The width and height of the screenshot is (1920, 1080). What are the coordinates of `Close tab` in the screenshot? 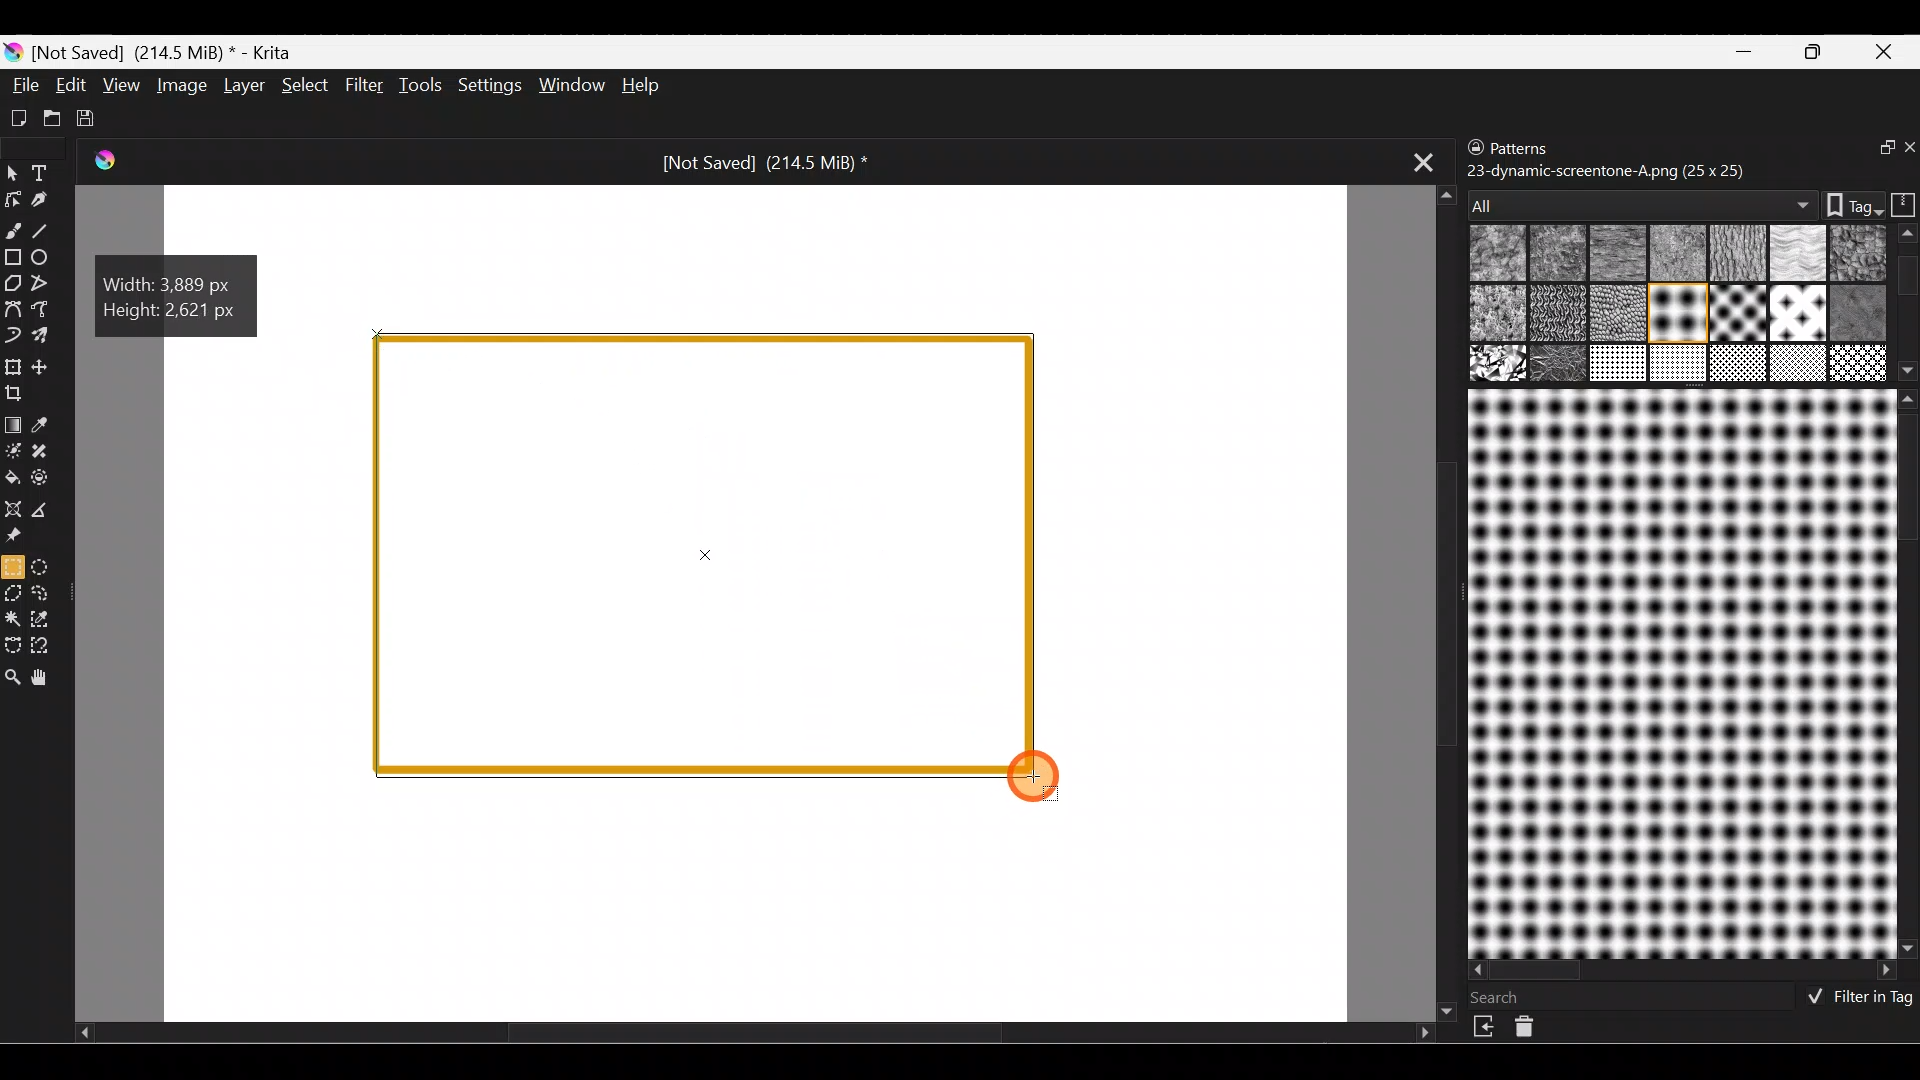 It's located at (1415, 163).